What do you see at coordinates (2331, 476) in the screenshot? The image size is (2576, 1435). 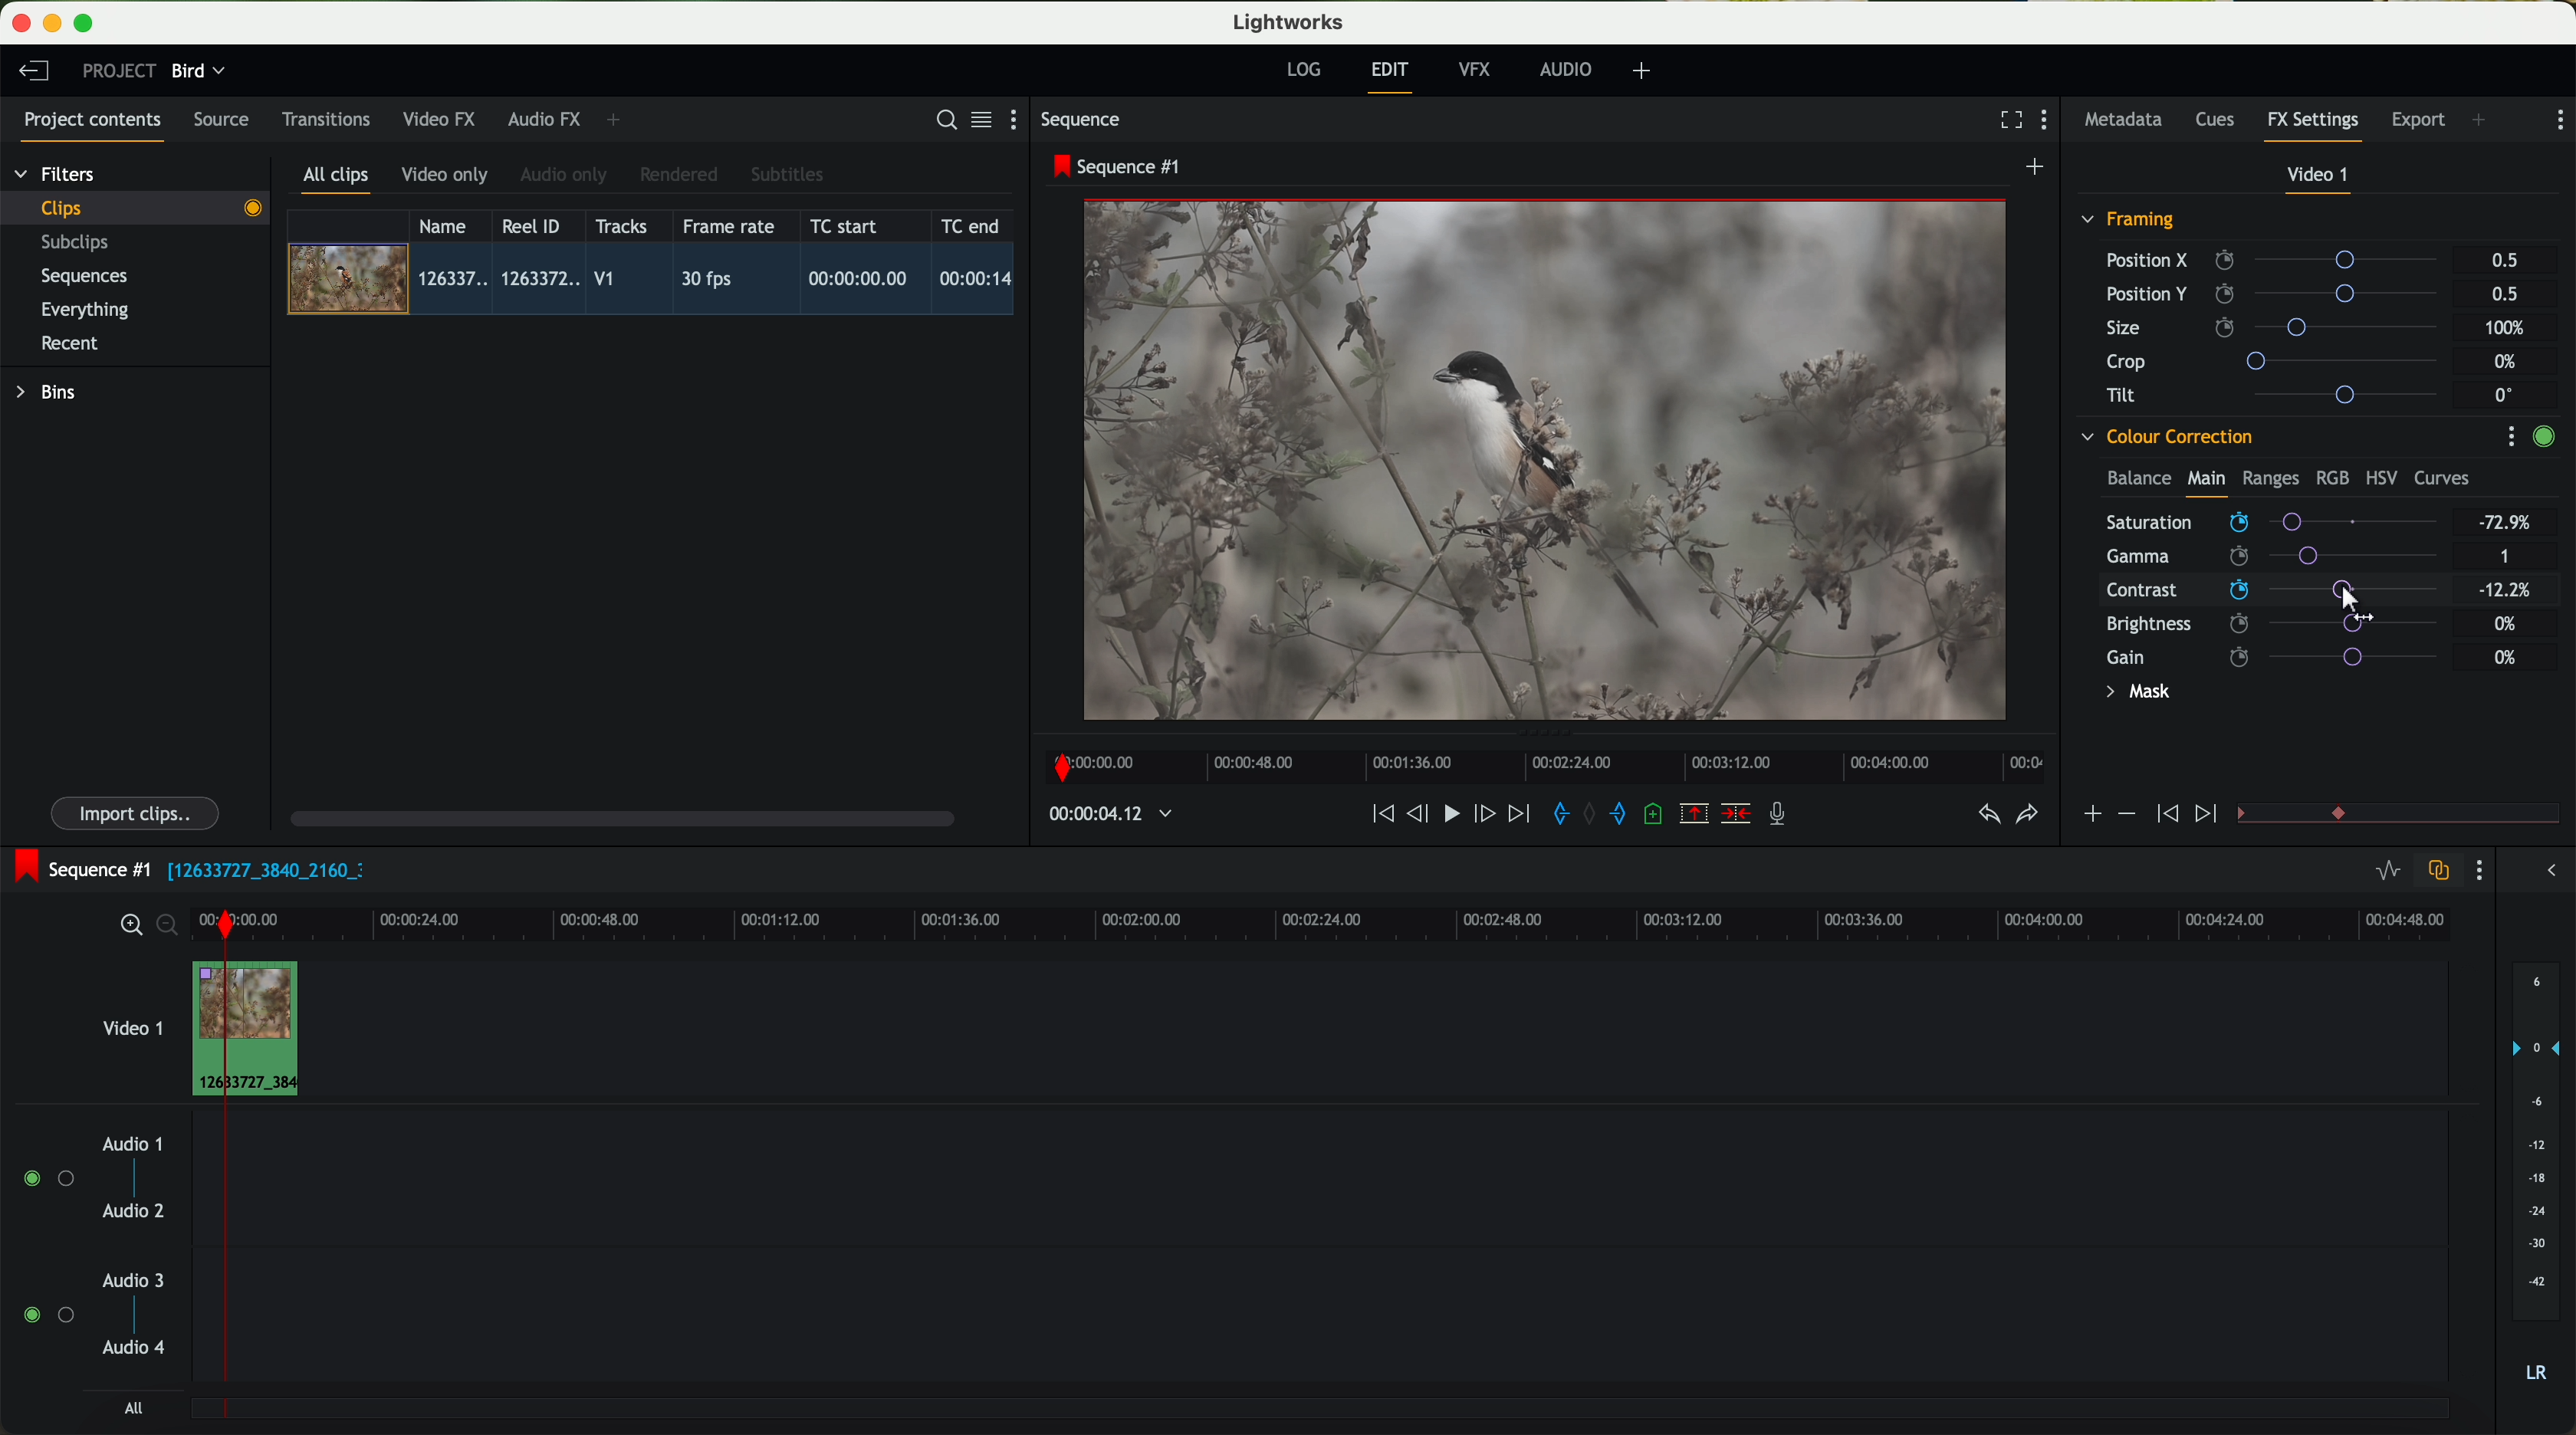 I see `RGB` at bounding box center [2331, 476].